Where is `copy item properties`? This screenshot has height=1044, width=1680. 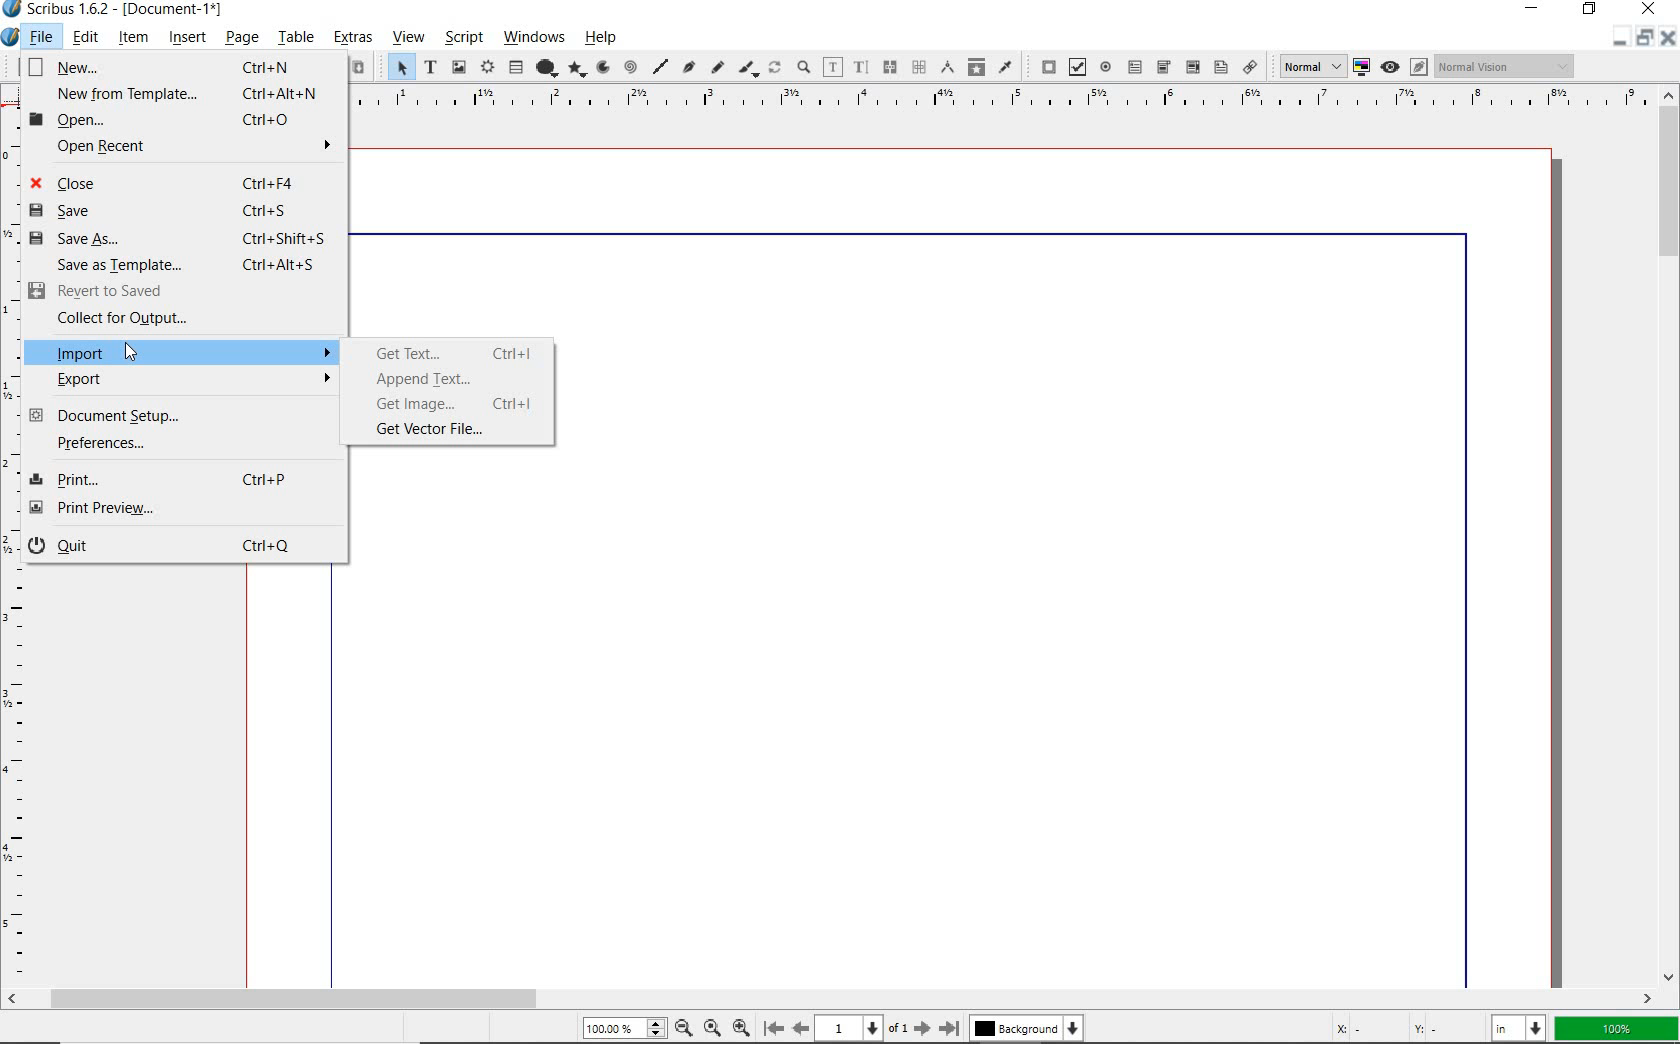 copy item properties is located at coordinates (975, 66).